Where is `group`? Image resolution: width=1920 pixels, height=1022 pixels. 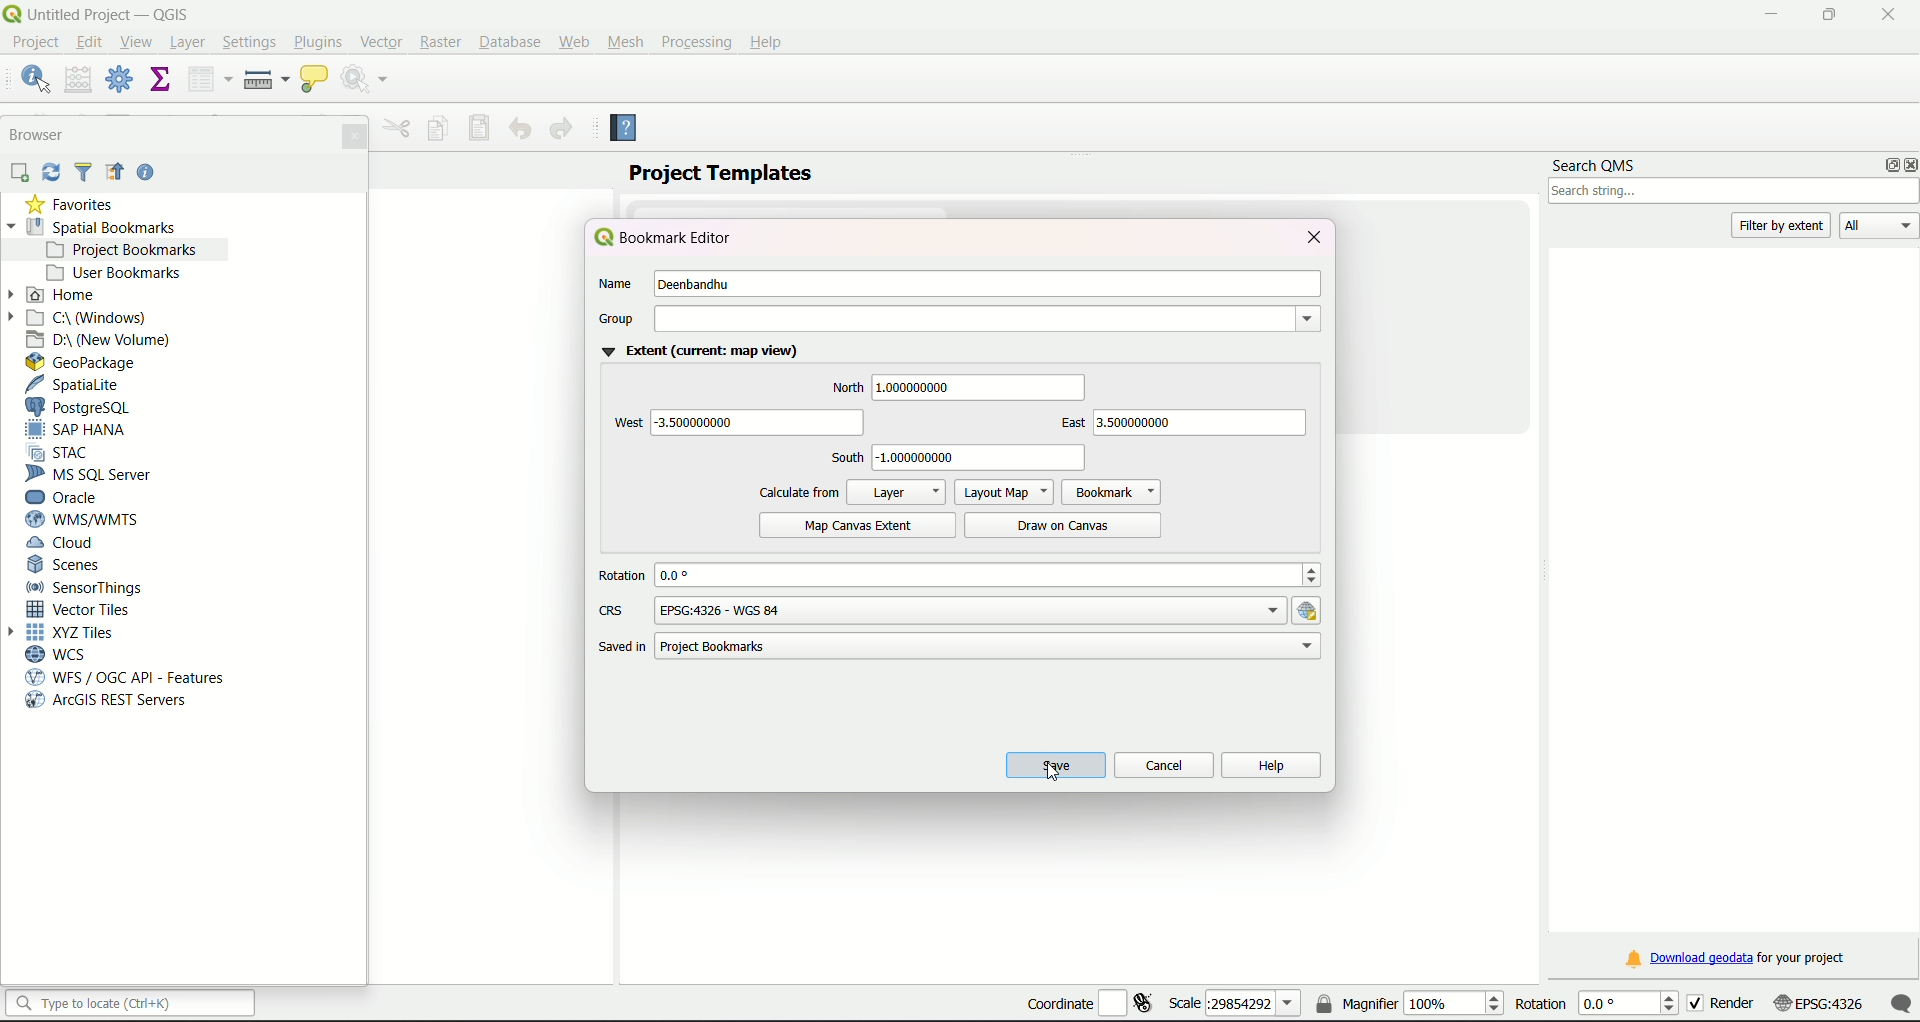
group is located at coordinates (844, 320).